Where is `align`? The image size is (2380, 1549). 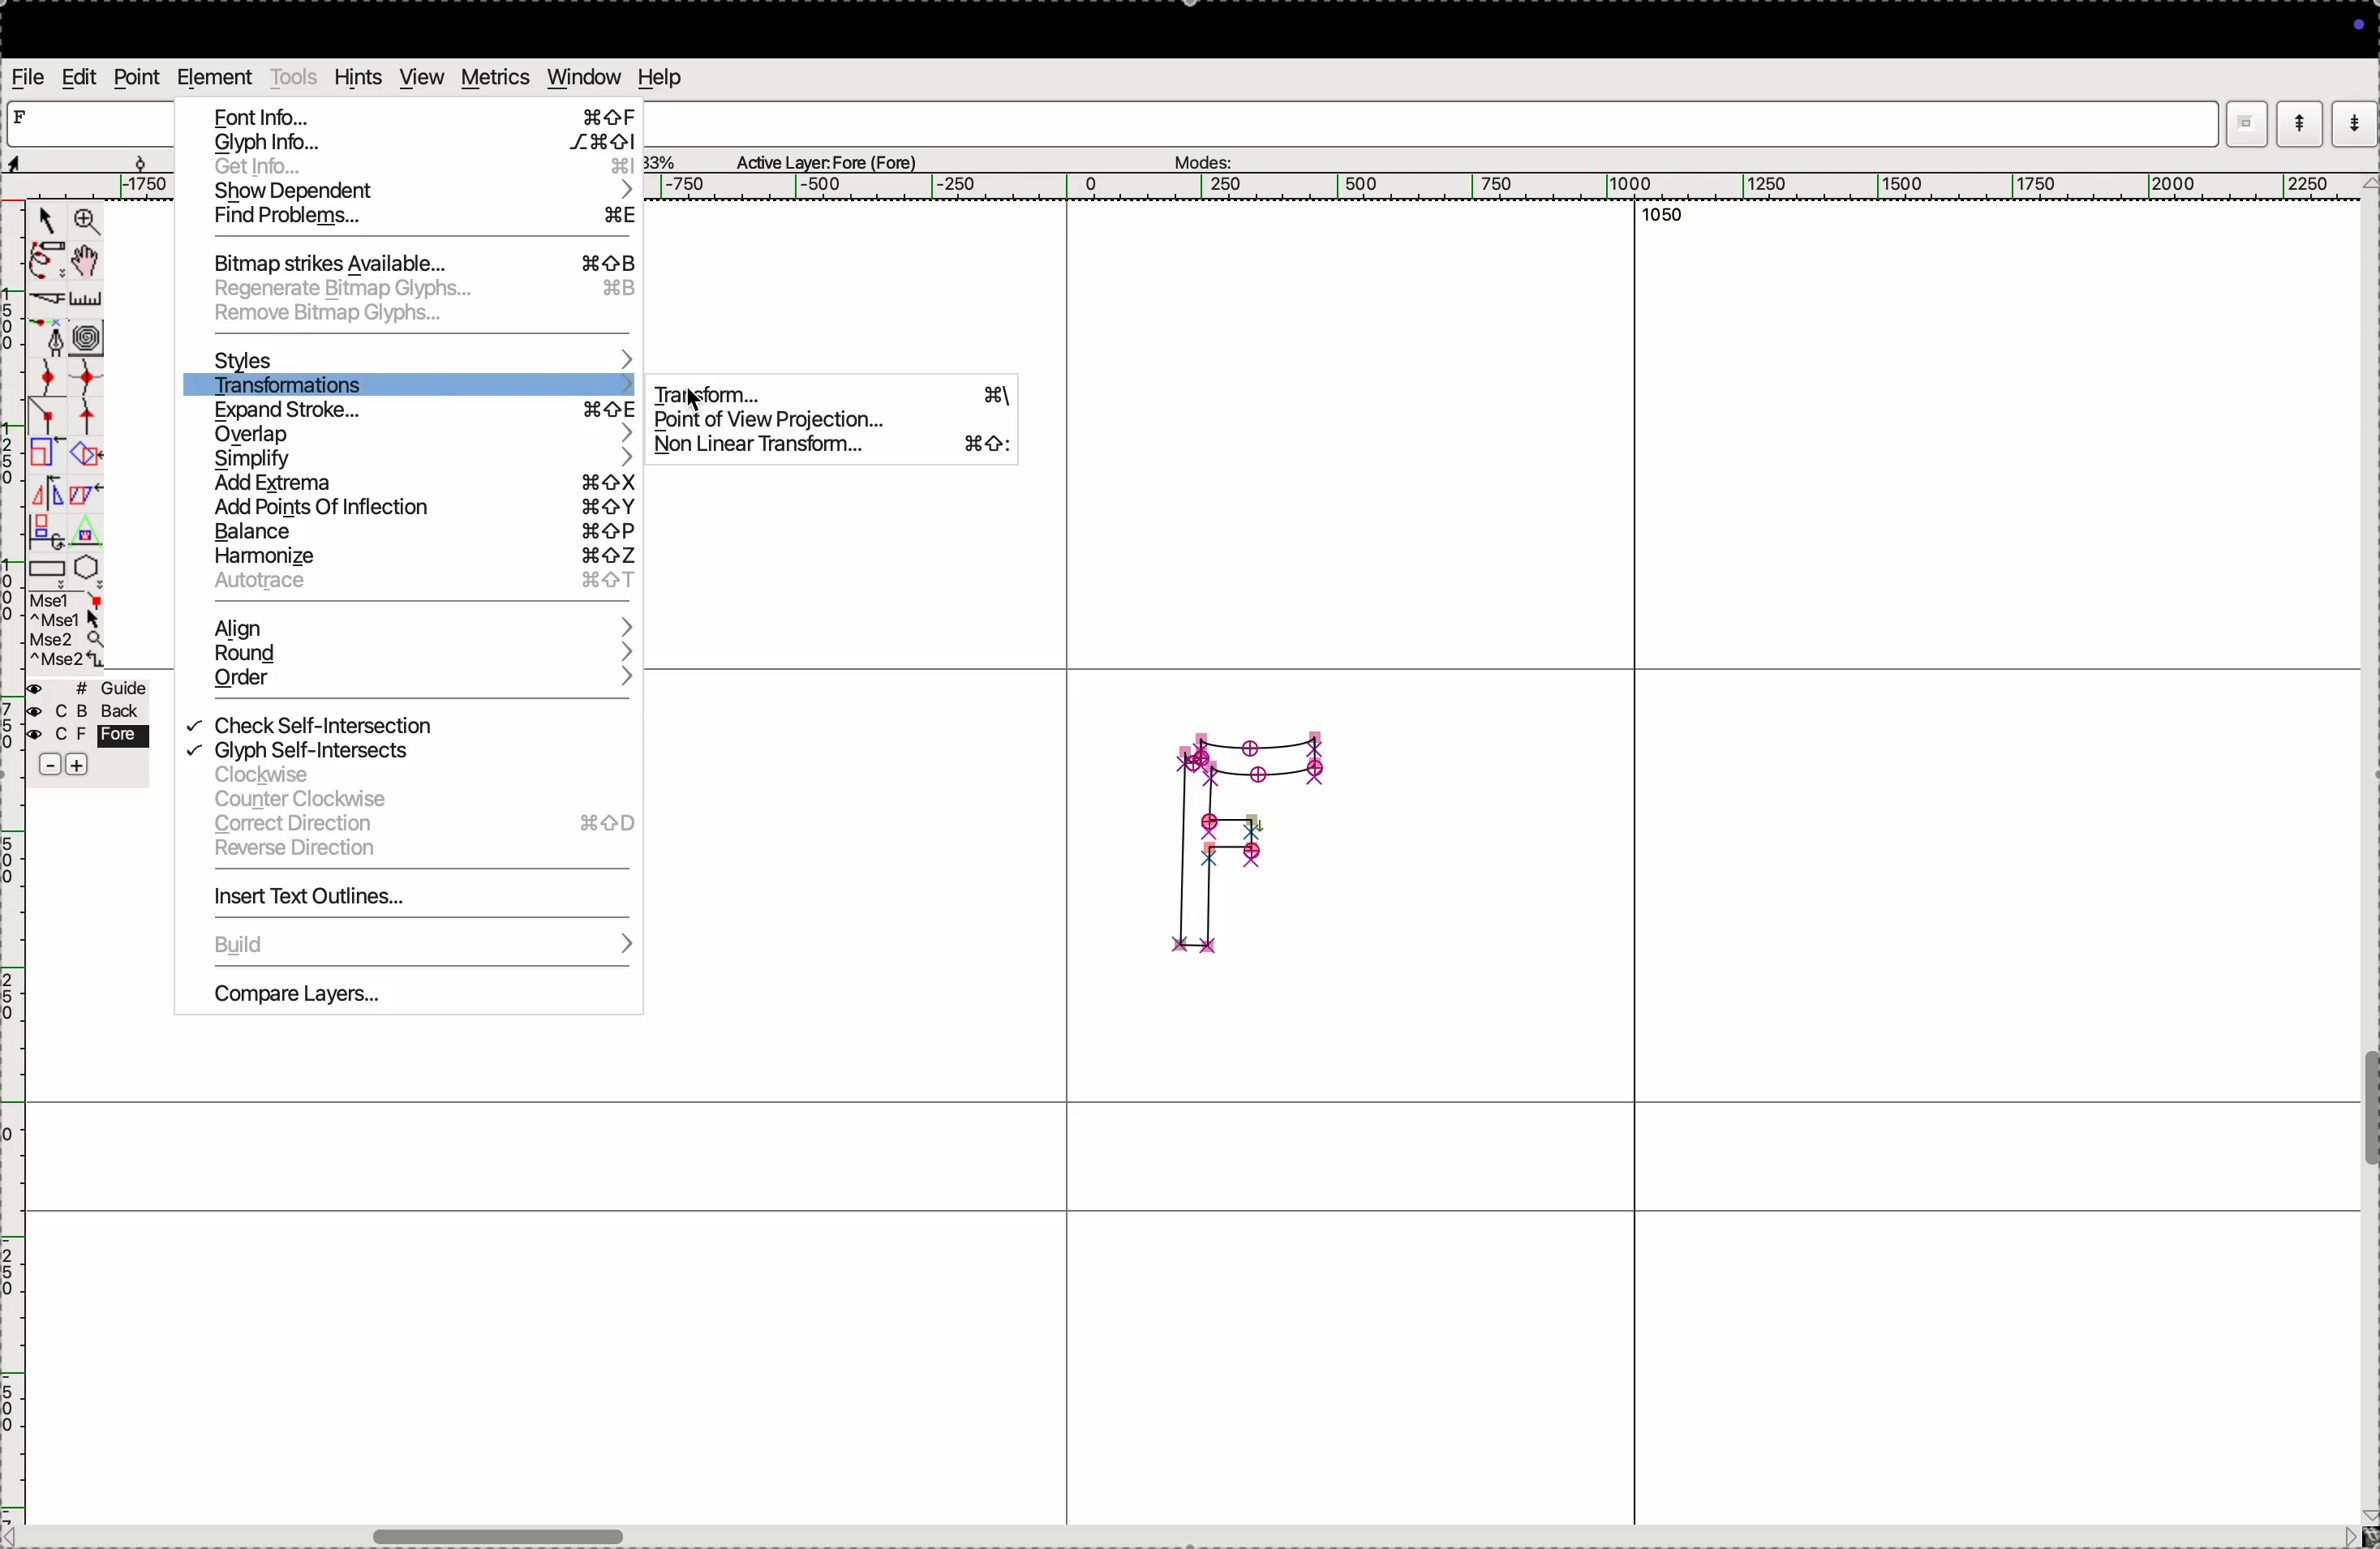 align is located at coordinates (418, 625).